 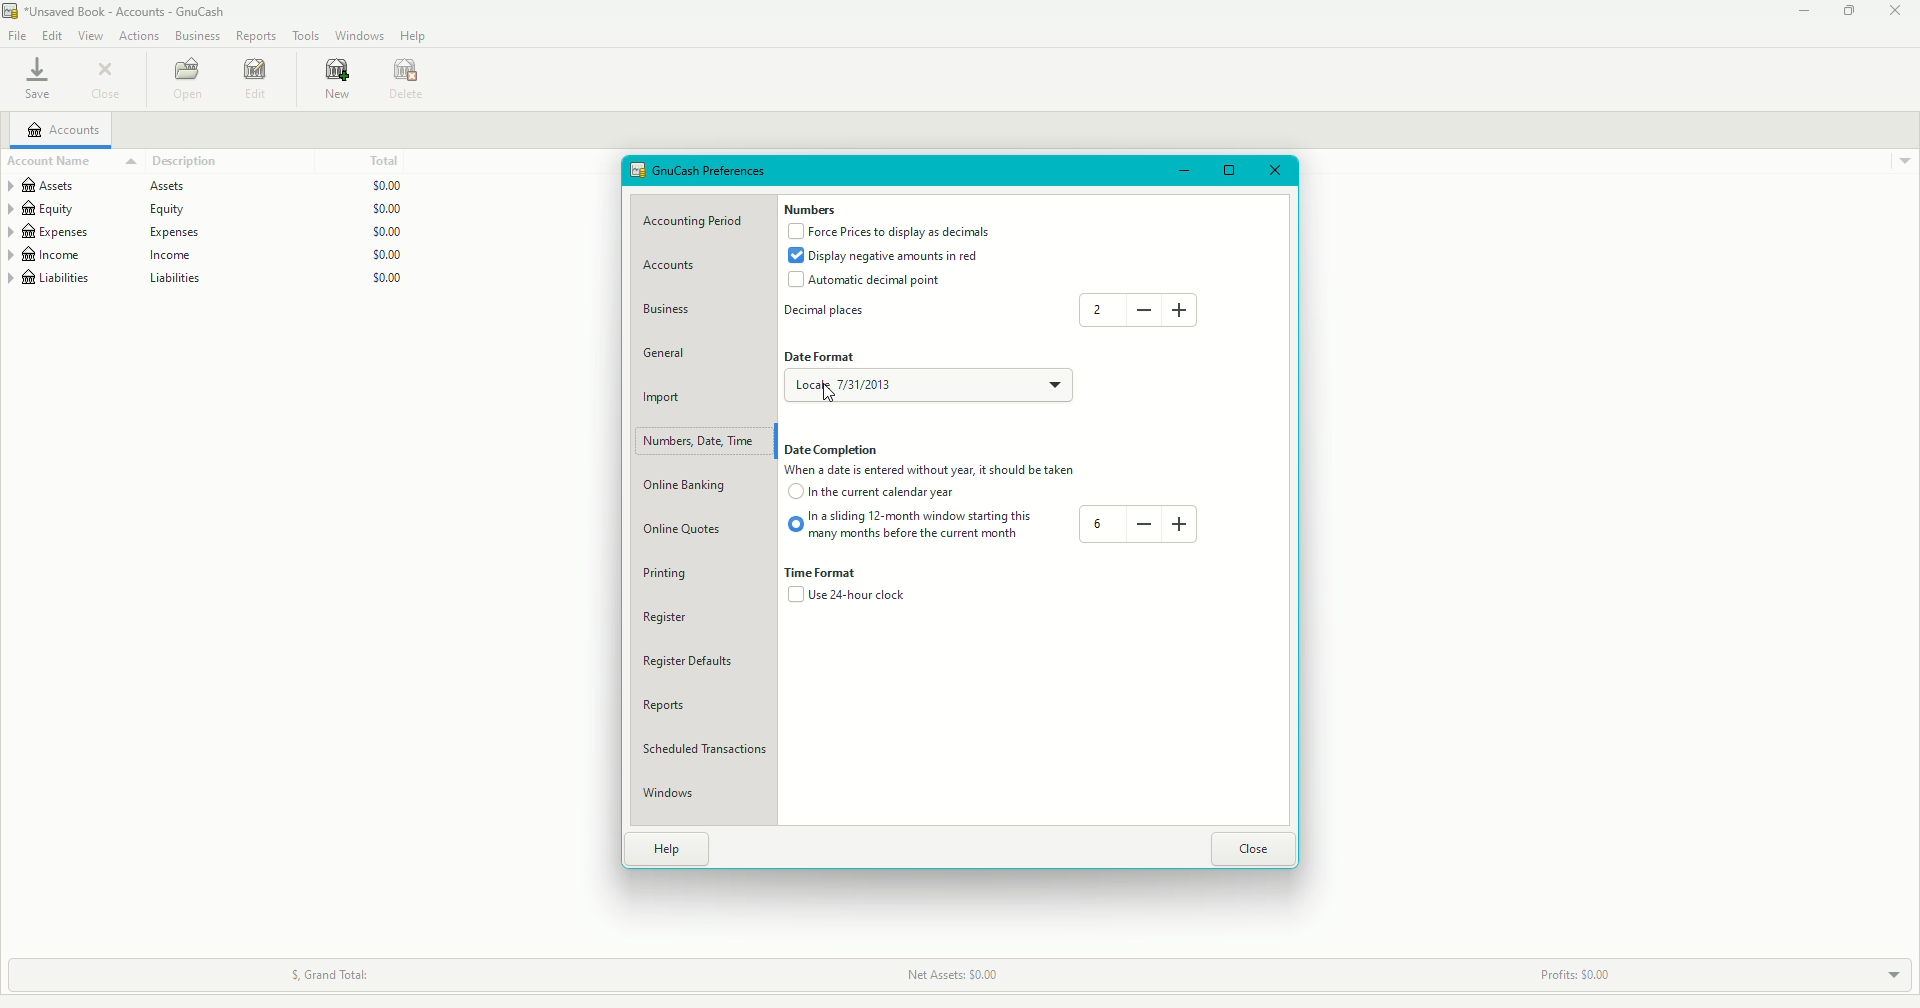 I want to click on Income, so click(x=206, y=256).